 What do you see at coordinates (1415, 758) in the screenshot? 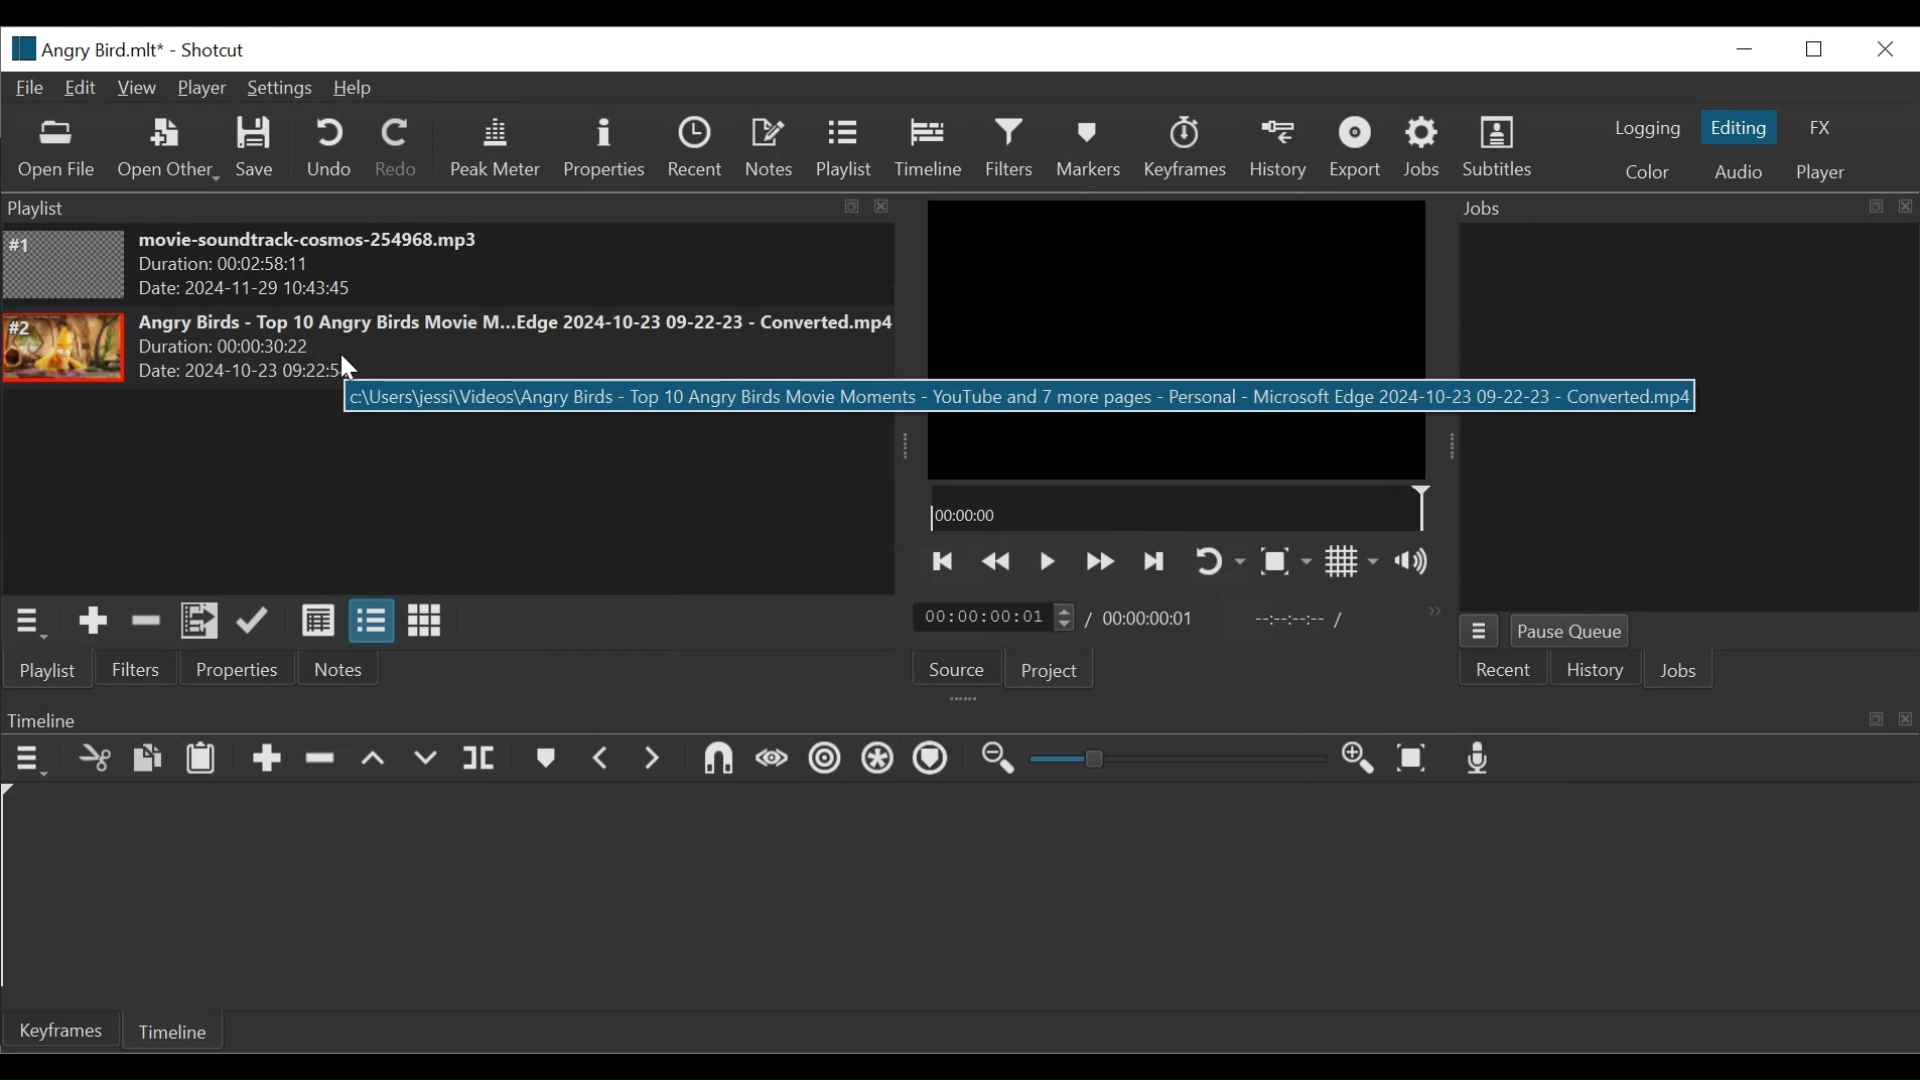
I see `Zoom timeline to fit` at bounding box center [1415, 758].